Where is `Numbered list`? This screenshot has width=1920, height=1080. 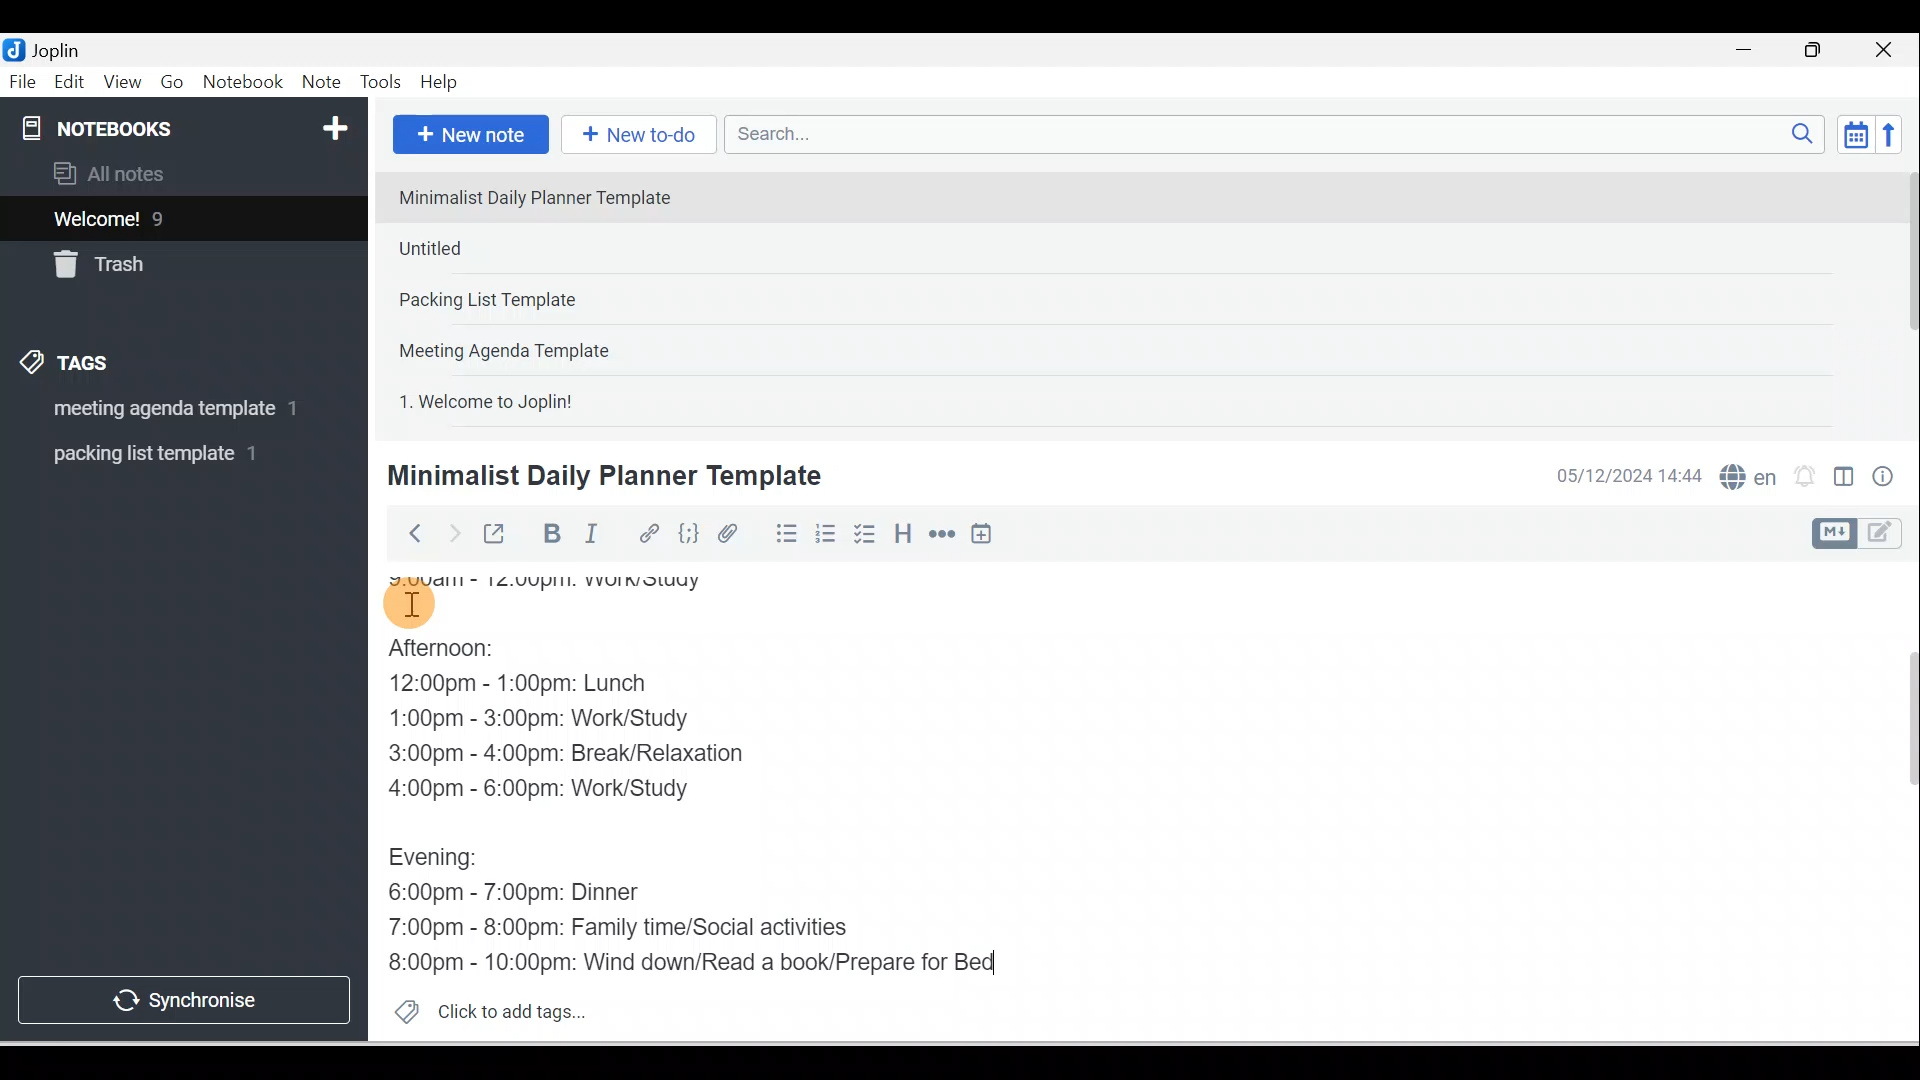
Numbered list is located at coordinates (826, 533).